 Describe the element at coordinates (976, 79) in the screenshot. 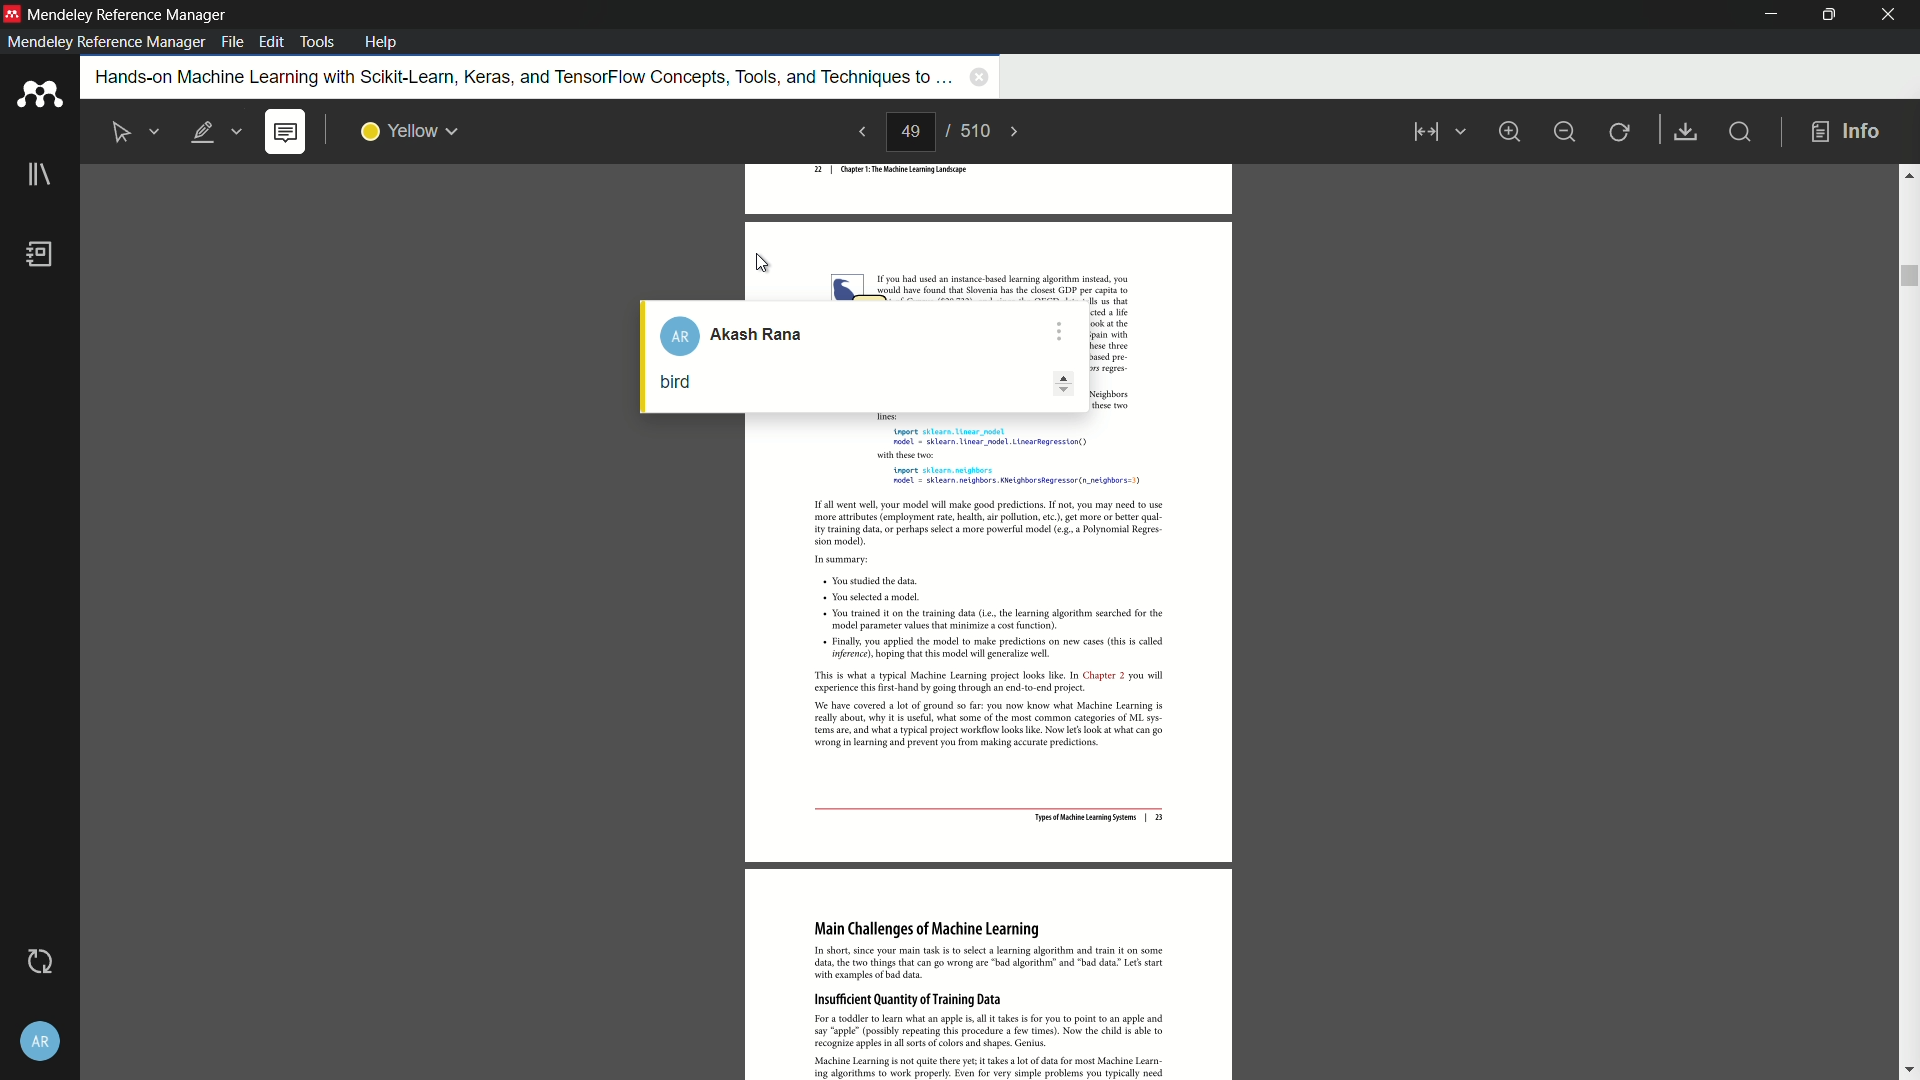

I see `close book` at that location.